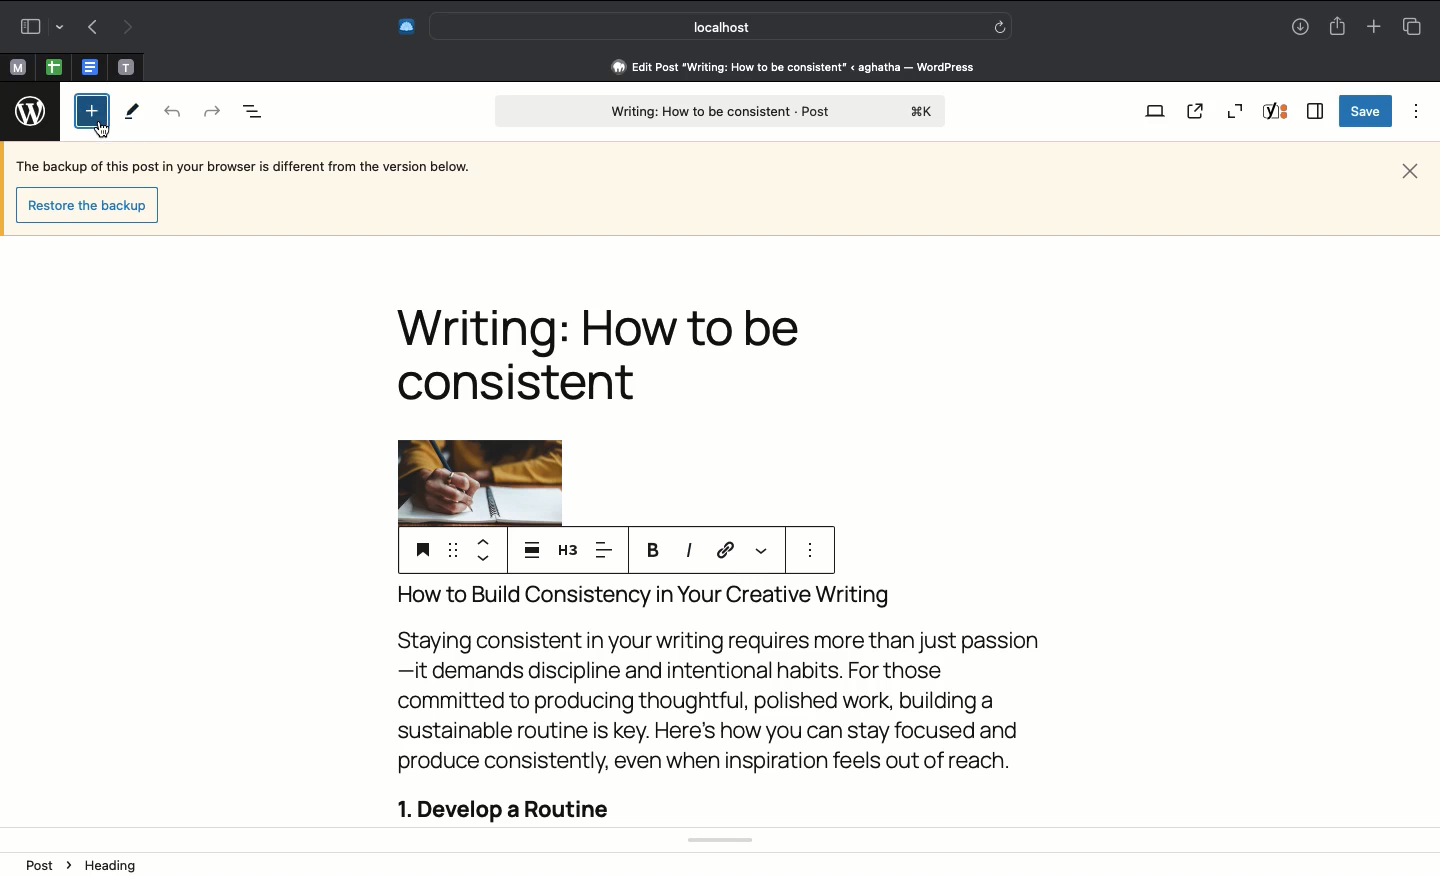 This screenshot has width=1440, height=876. What do you see at coordinates (483, 547) in the screenshot?
I see `Move up move down` at bounding box center [483, 547].